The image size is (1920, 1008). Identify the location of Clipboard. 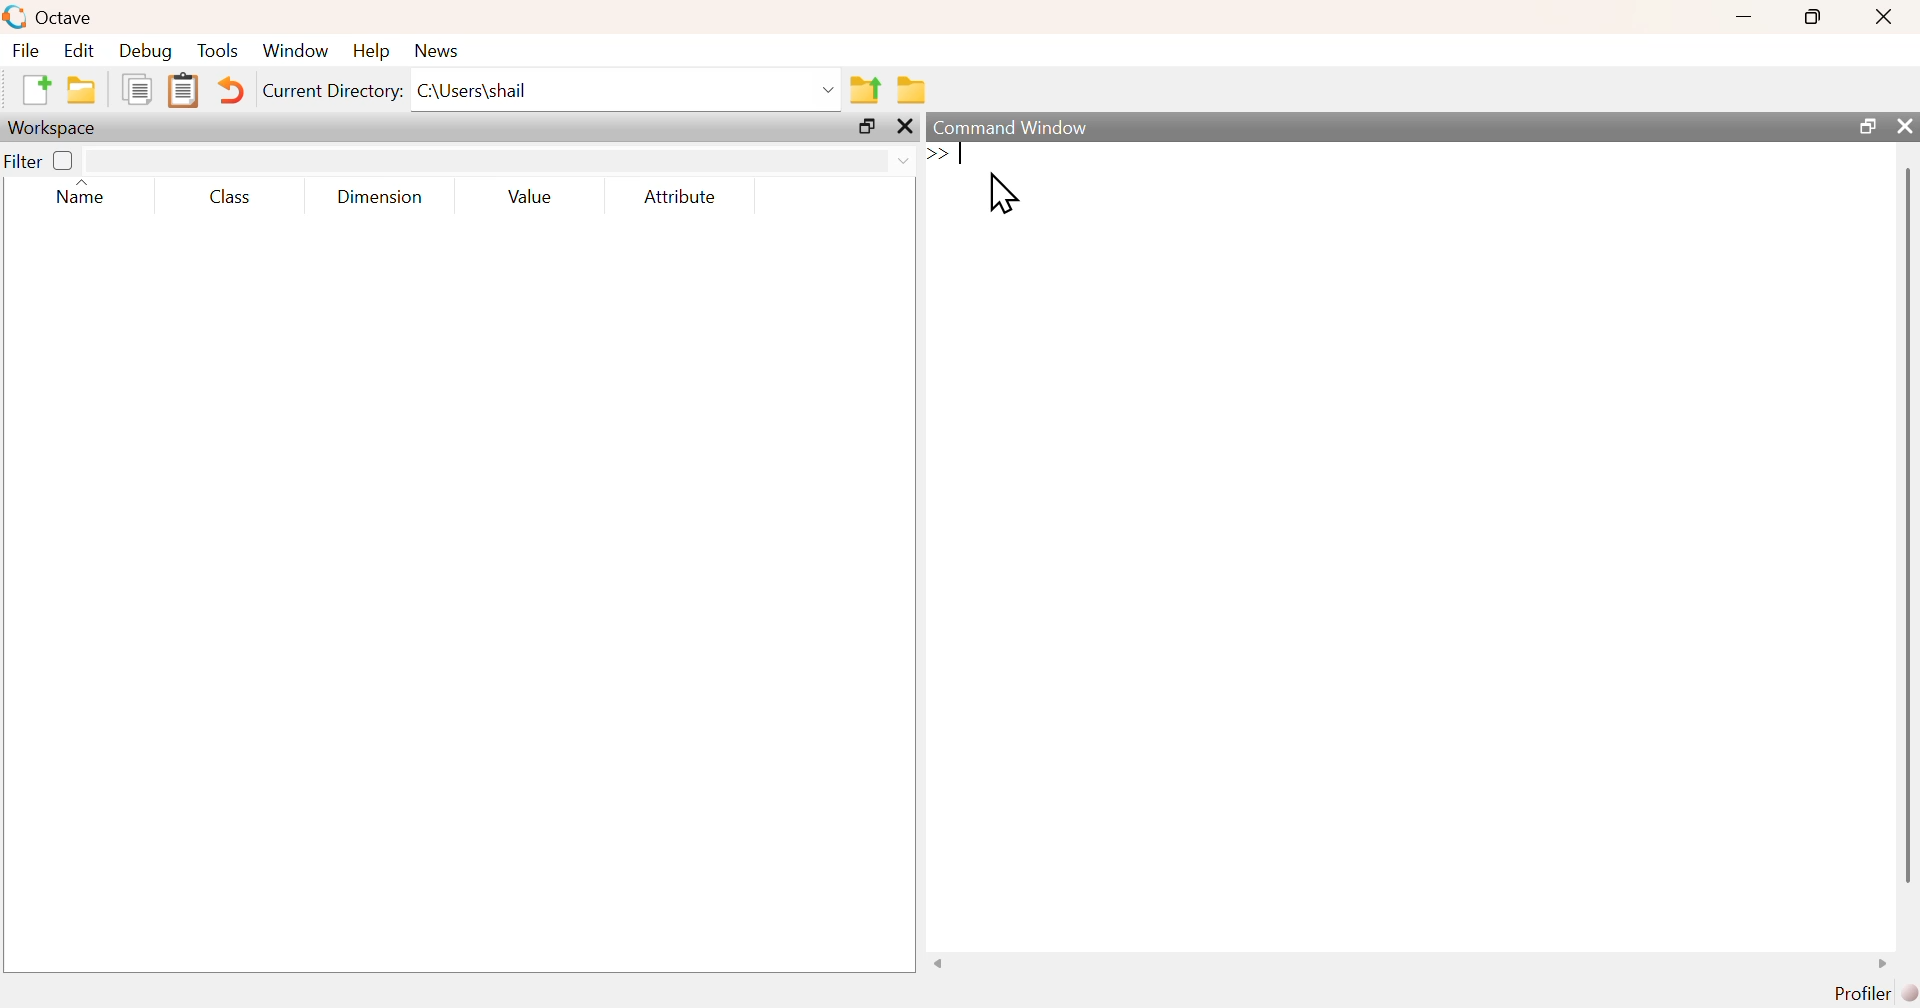
(182, 92).